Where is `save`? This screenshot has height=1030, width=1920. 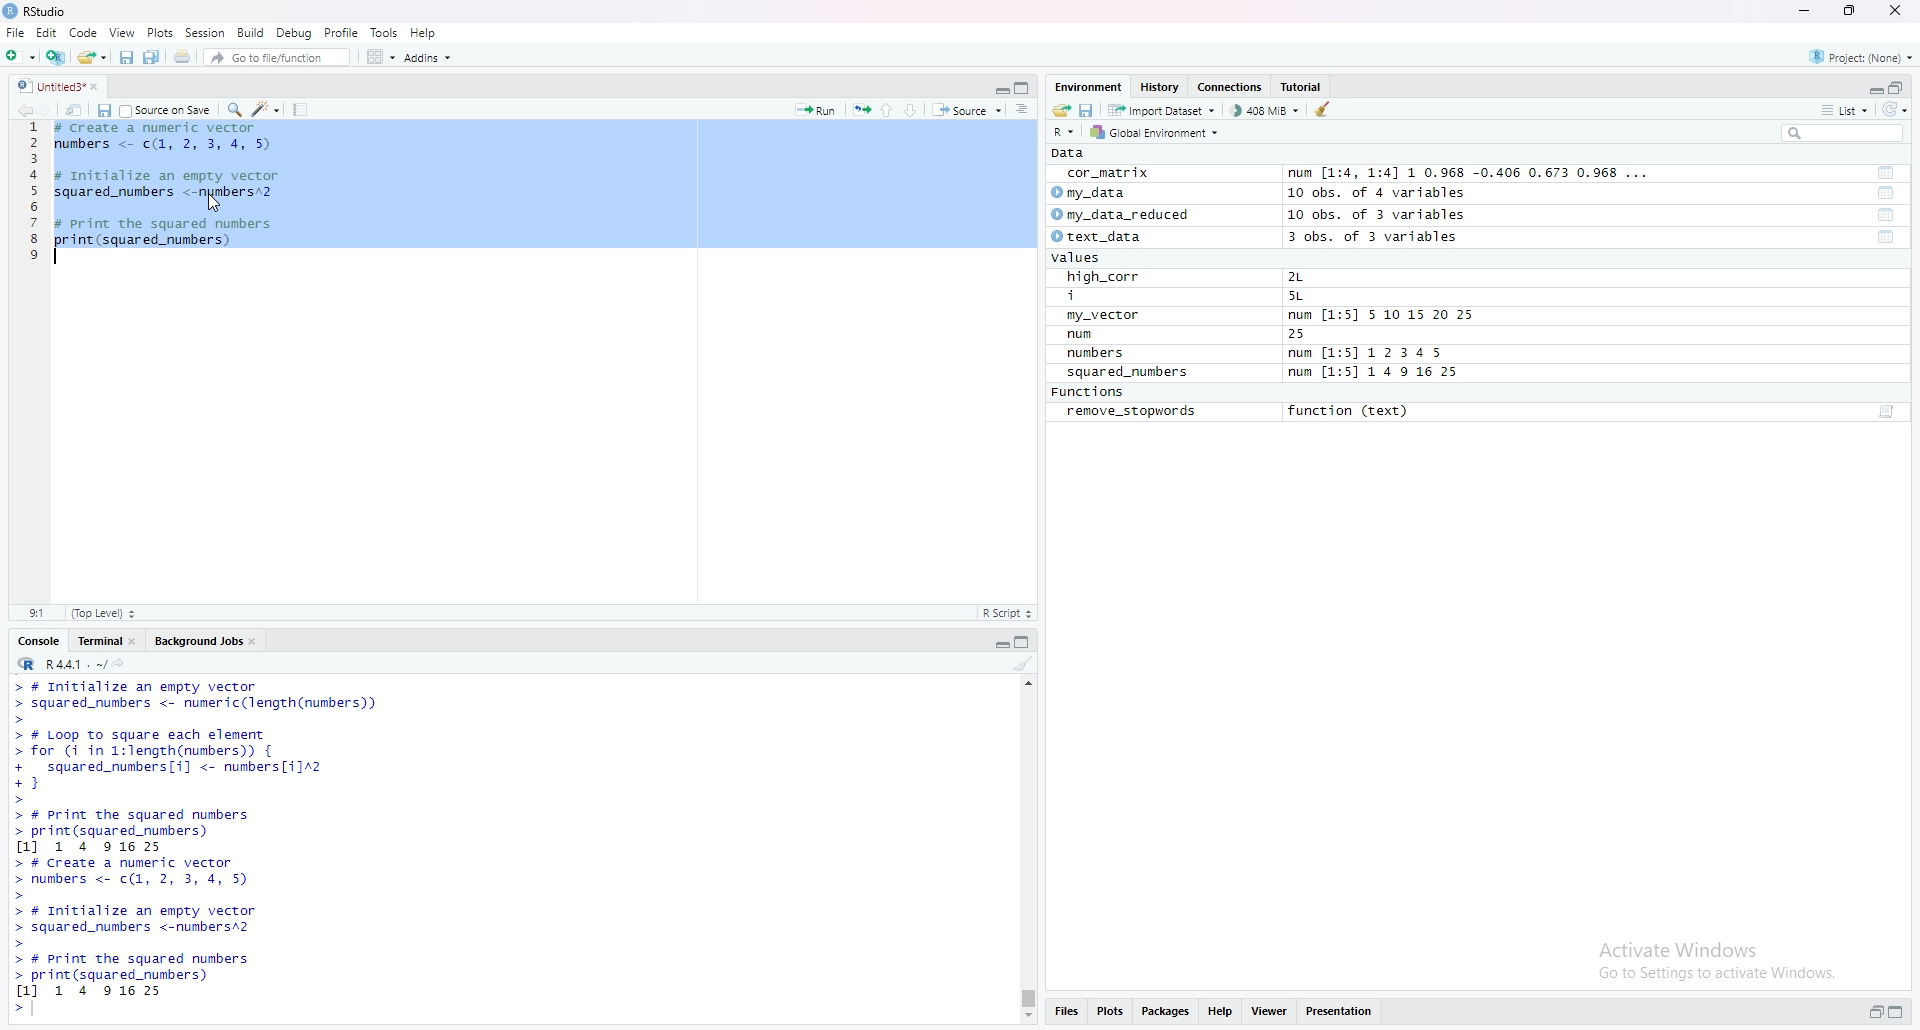
save is located at coordinates (103, 109).